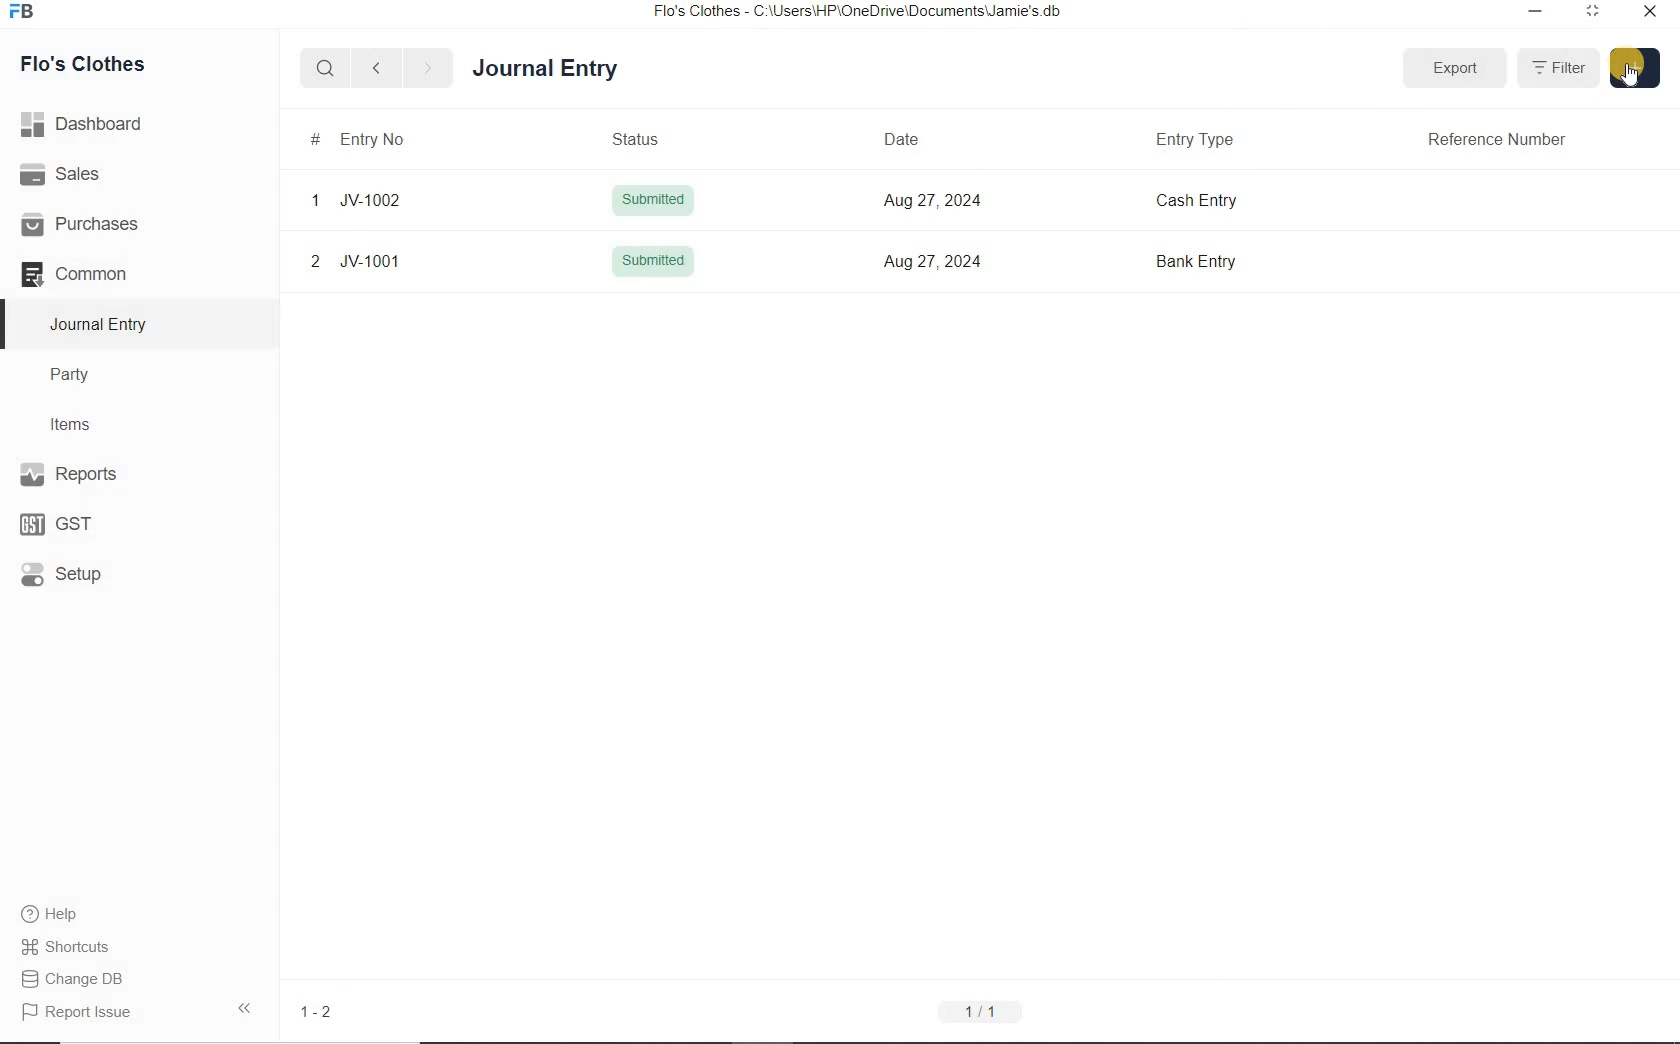 Image resolution: width=1680 pixels, height=1044 pixels. Describe the element at coordinates (909, 137) in the screenshot. I see `Date` at that location.